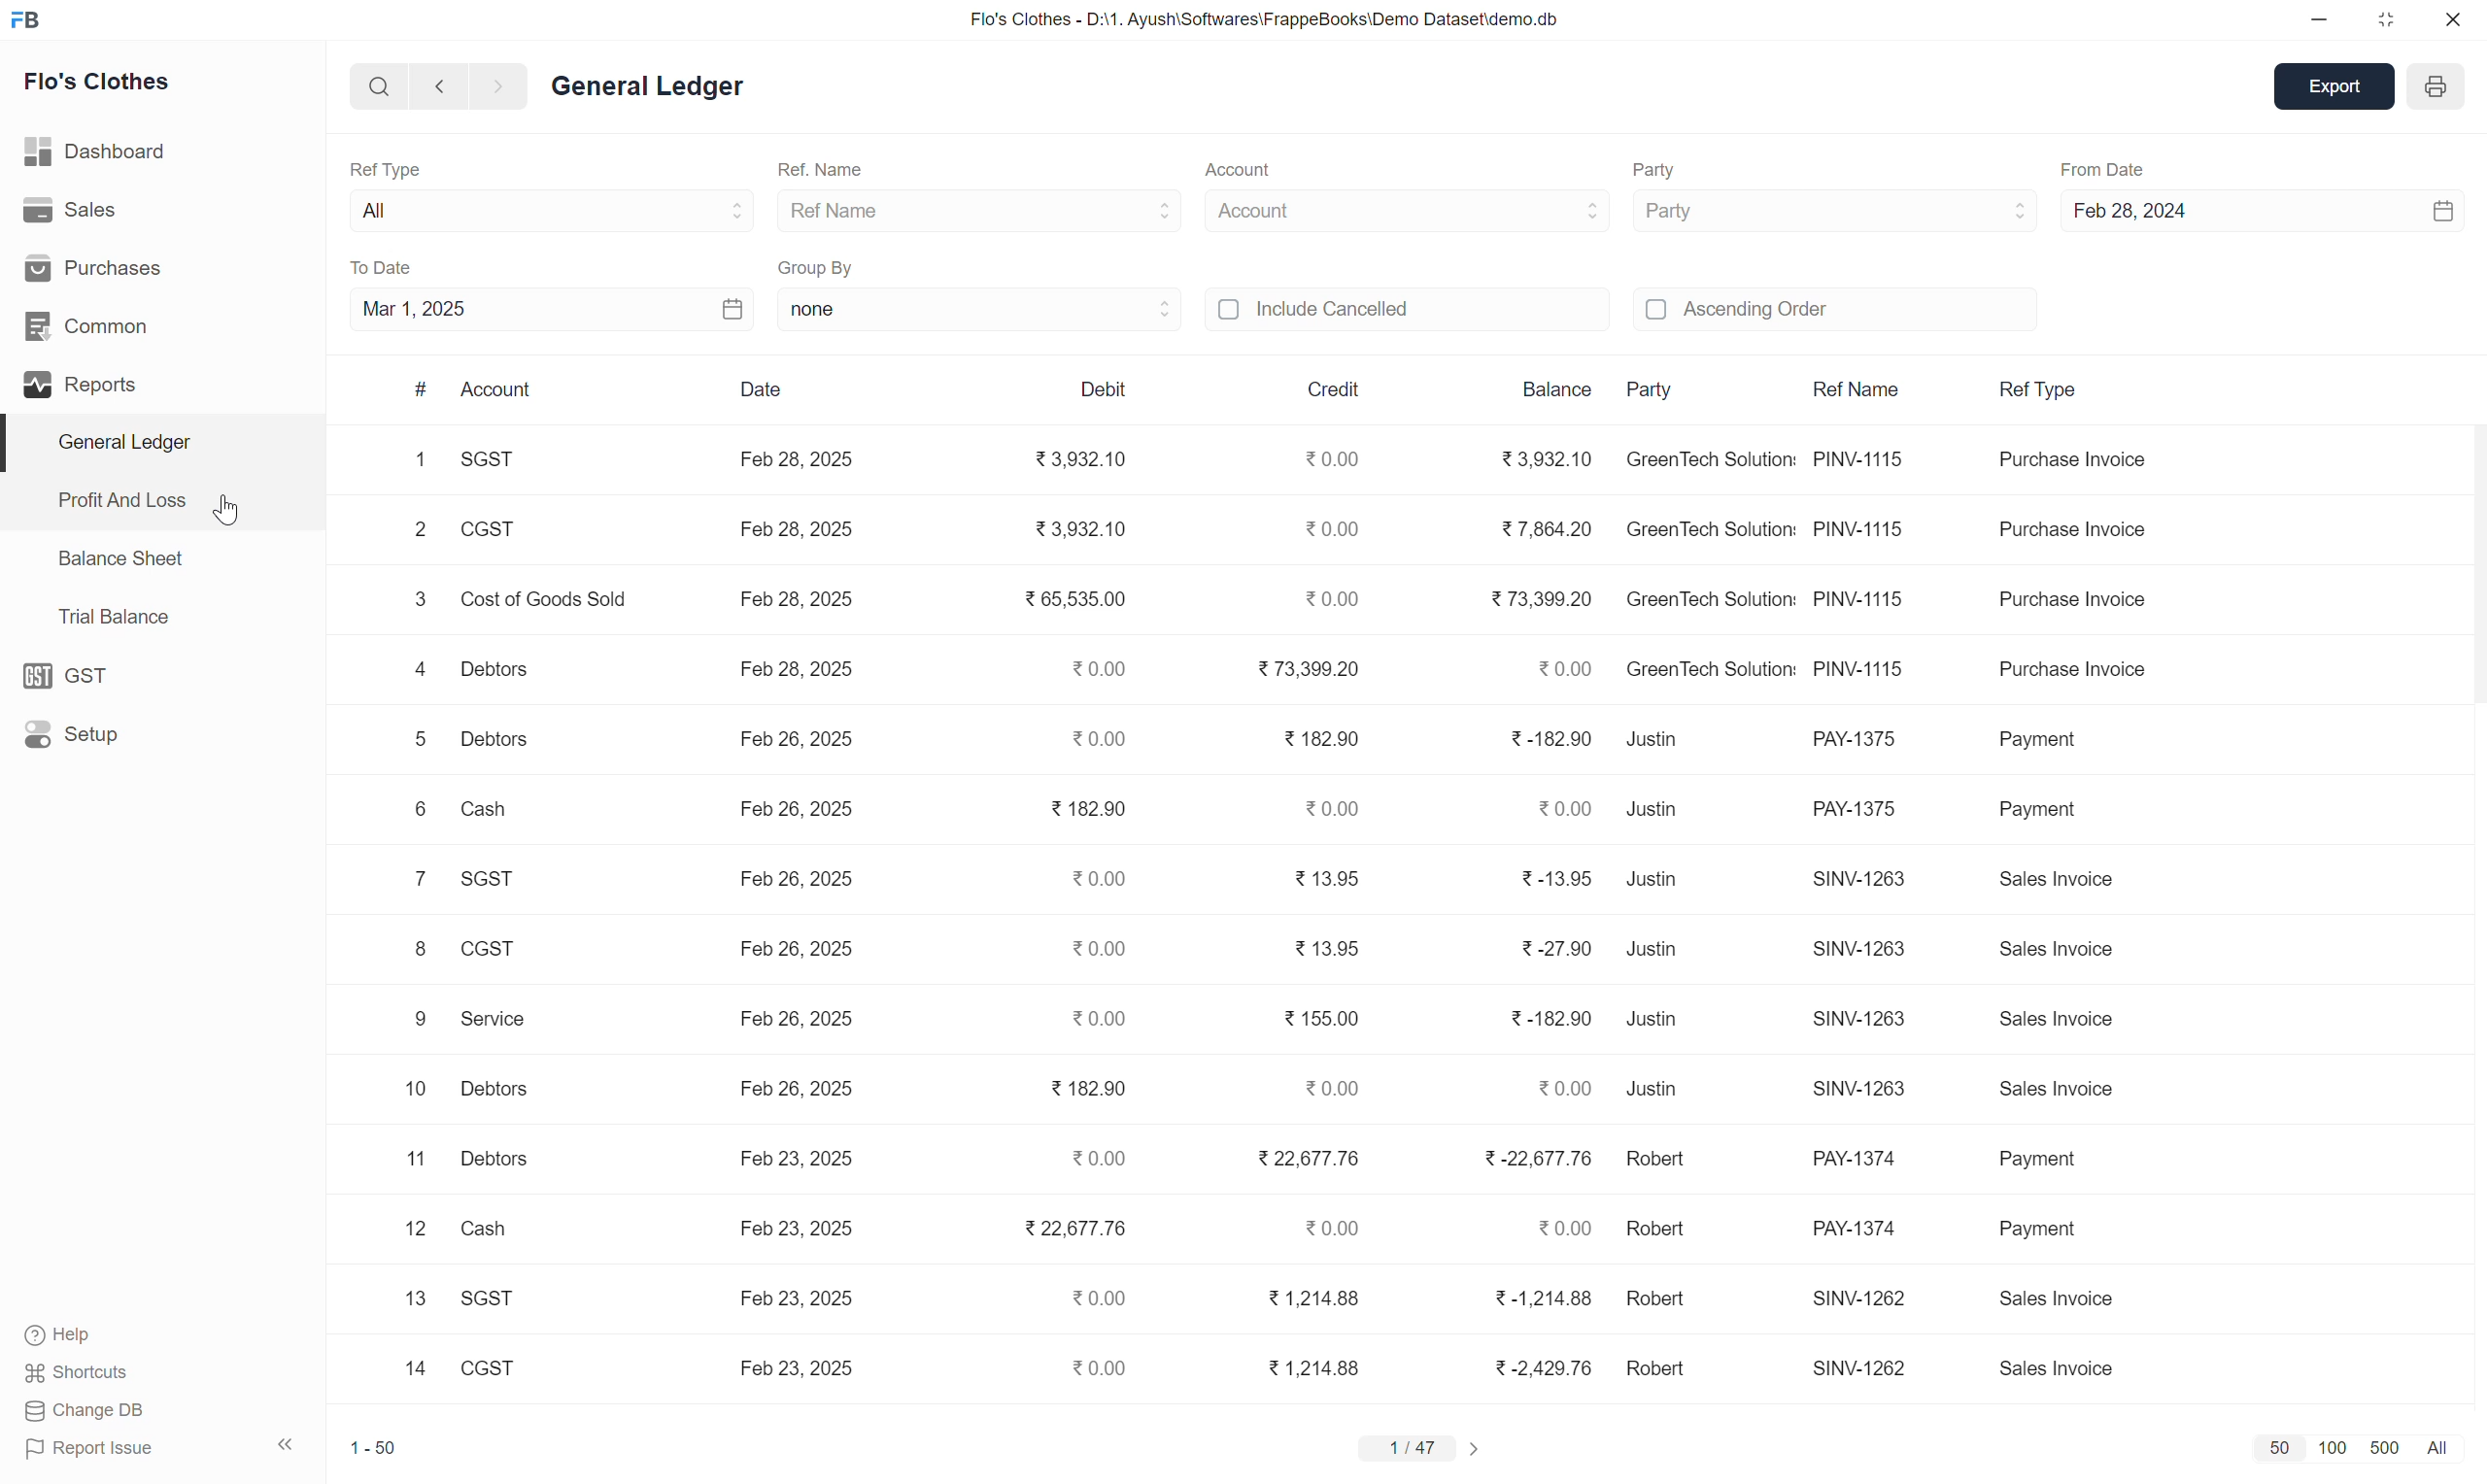  I want to click on ₹0.00, so click(1557, 669).